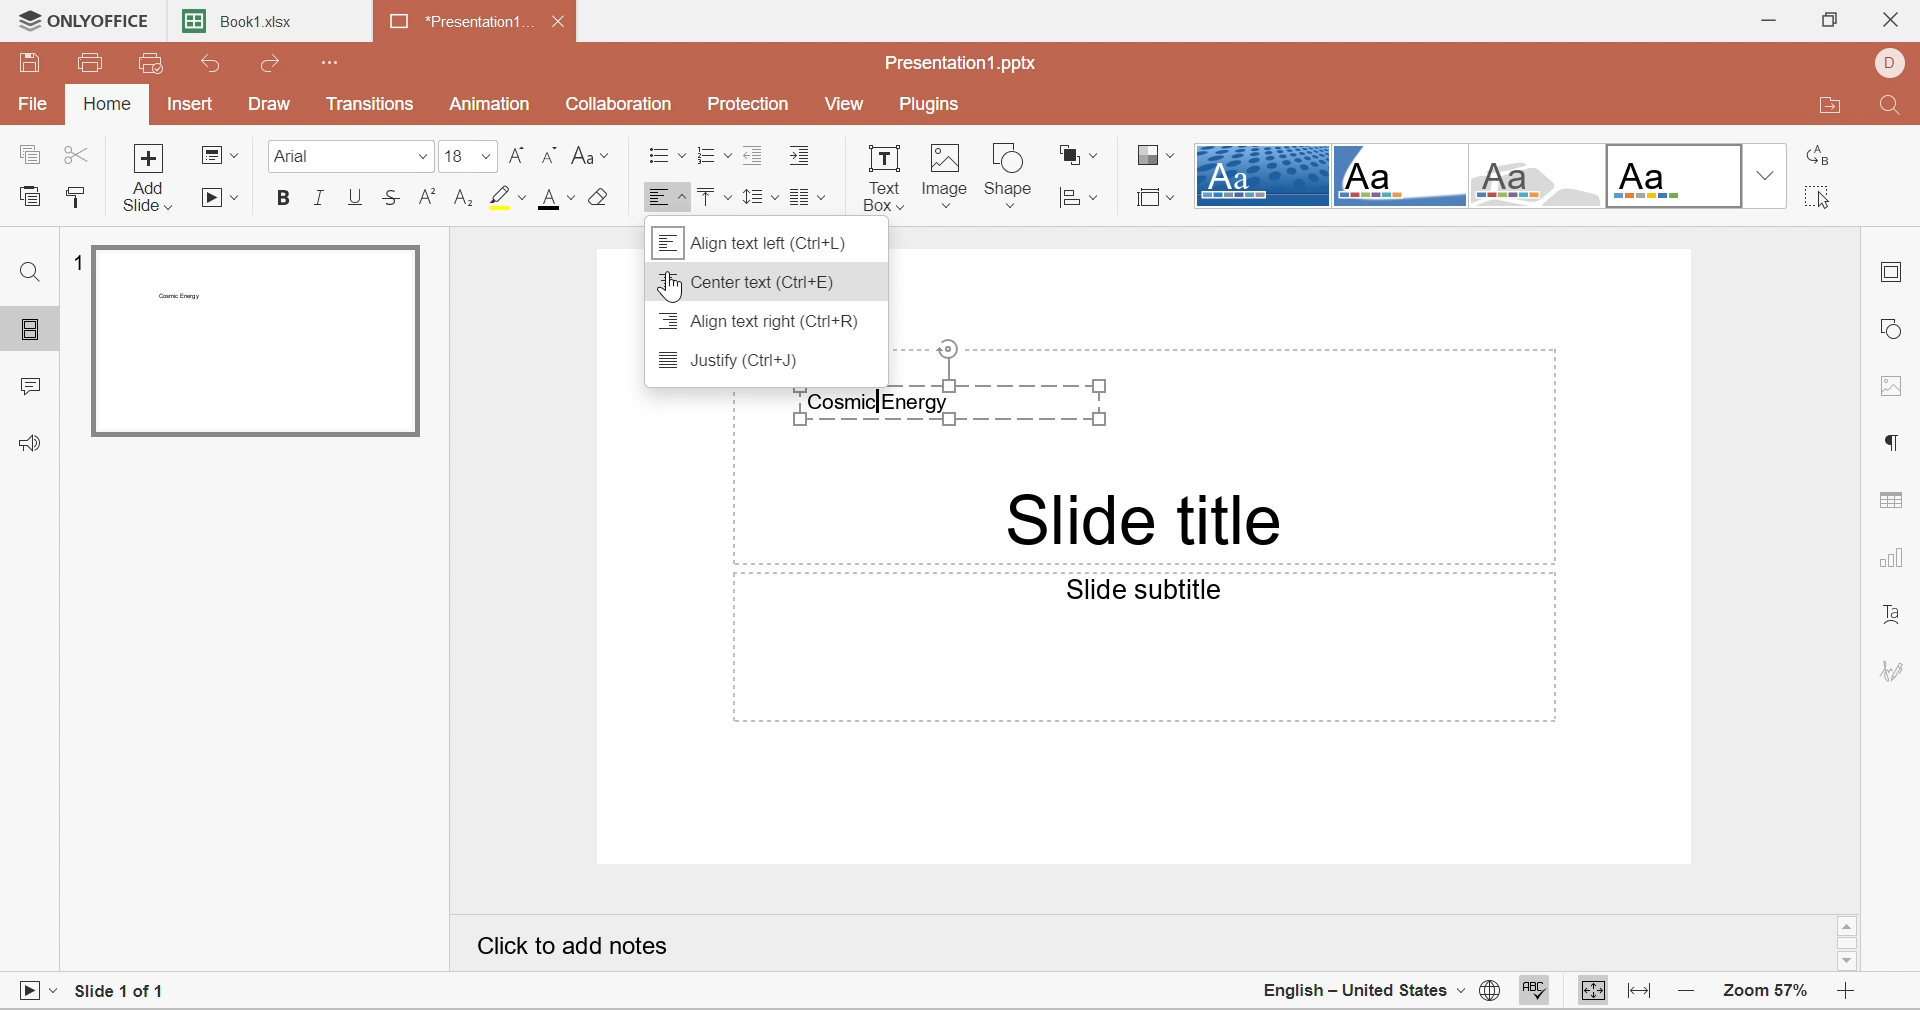 This screenshot has height=1010, width=1920. I want to click on Select all, so click(1819, 196).